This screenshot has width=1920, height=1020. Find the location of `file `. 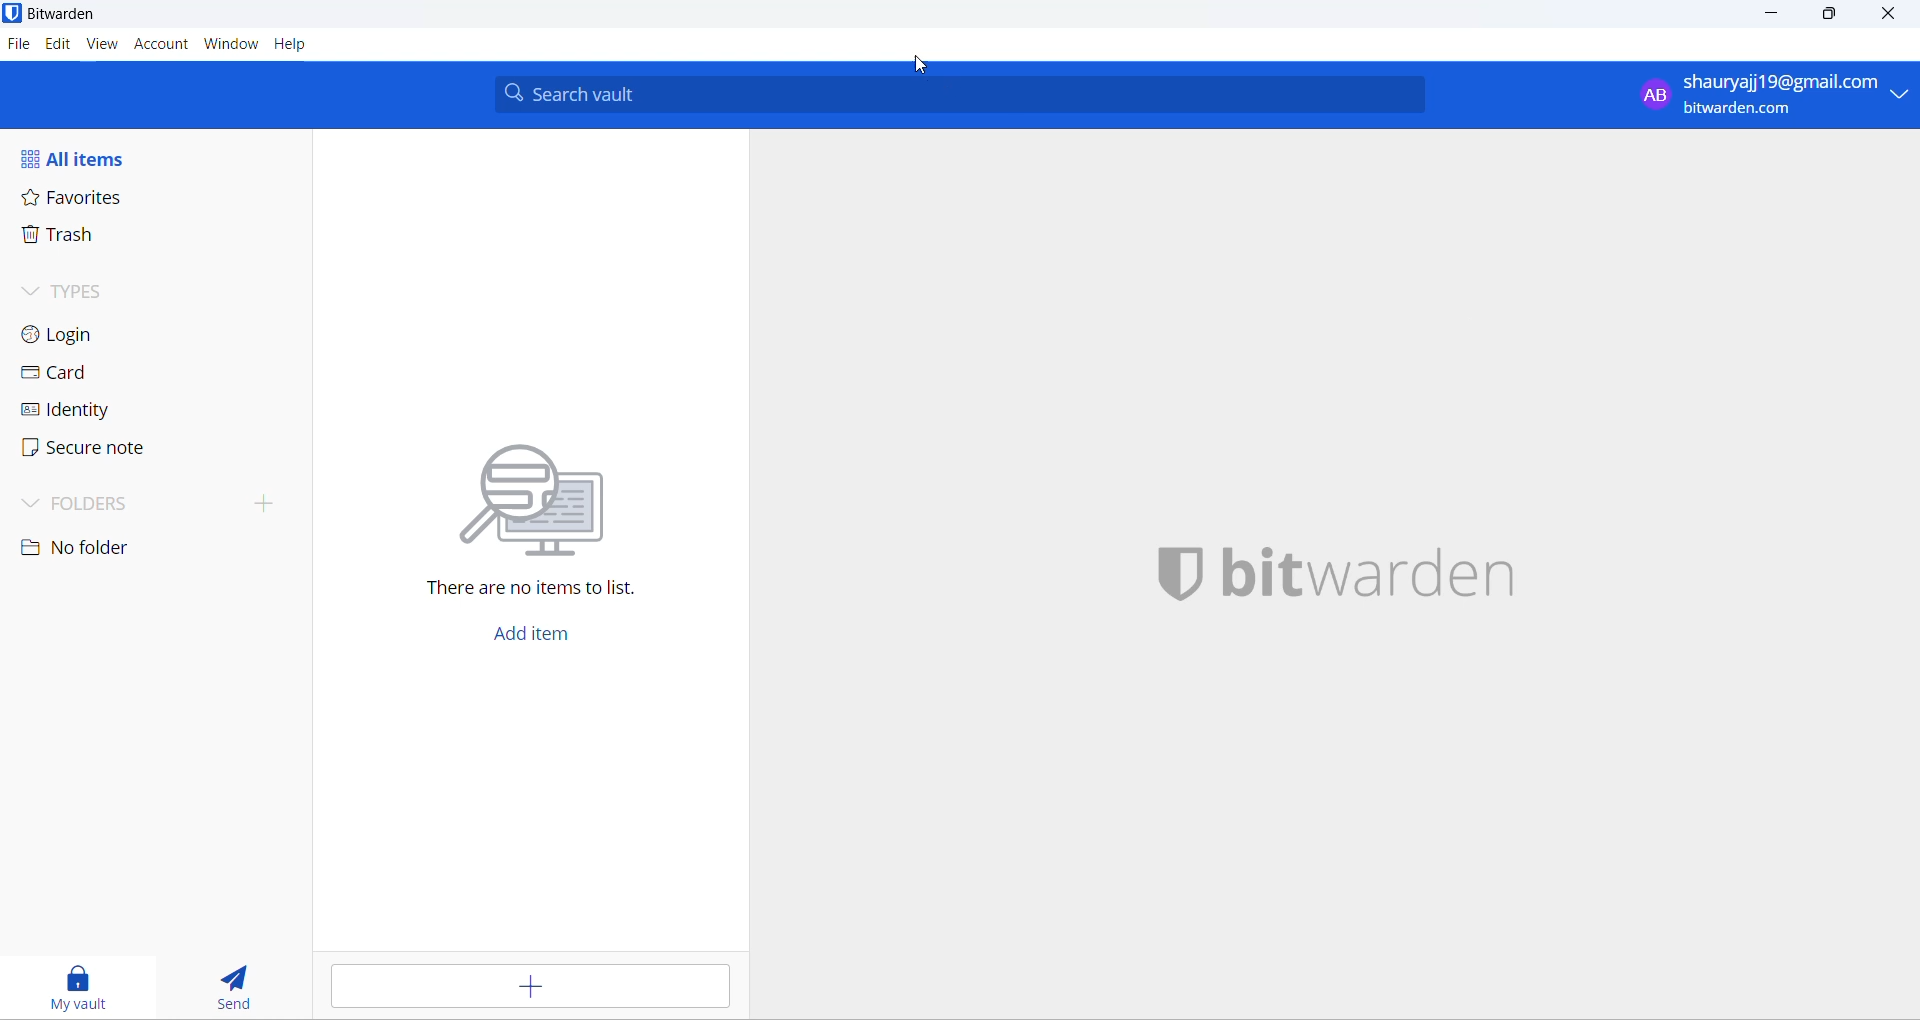

file  is located at coordinates (21, 47).